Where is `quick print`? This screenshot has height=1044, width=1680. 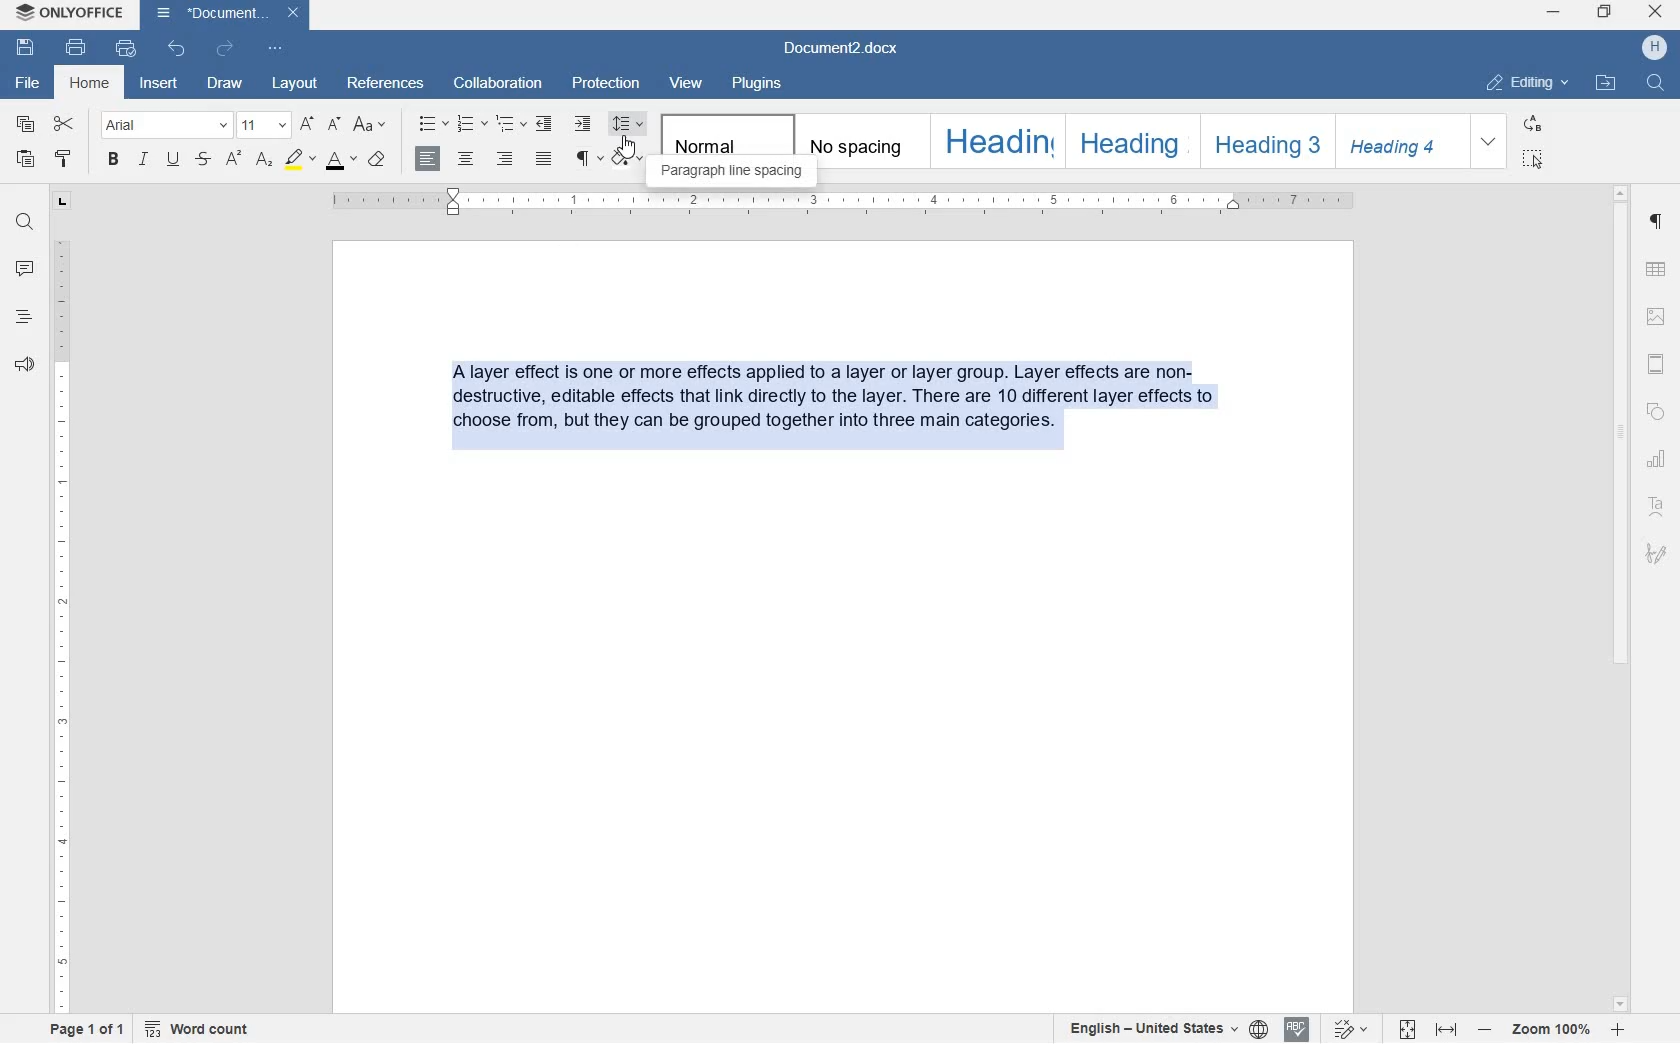
quick print is located at coordinates (125, 52).